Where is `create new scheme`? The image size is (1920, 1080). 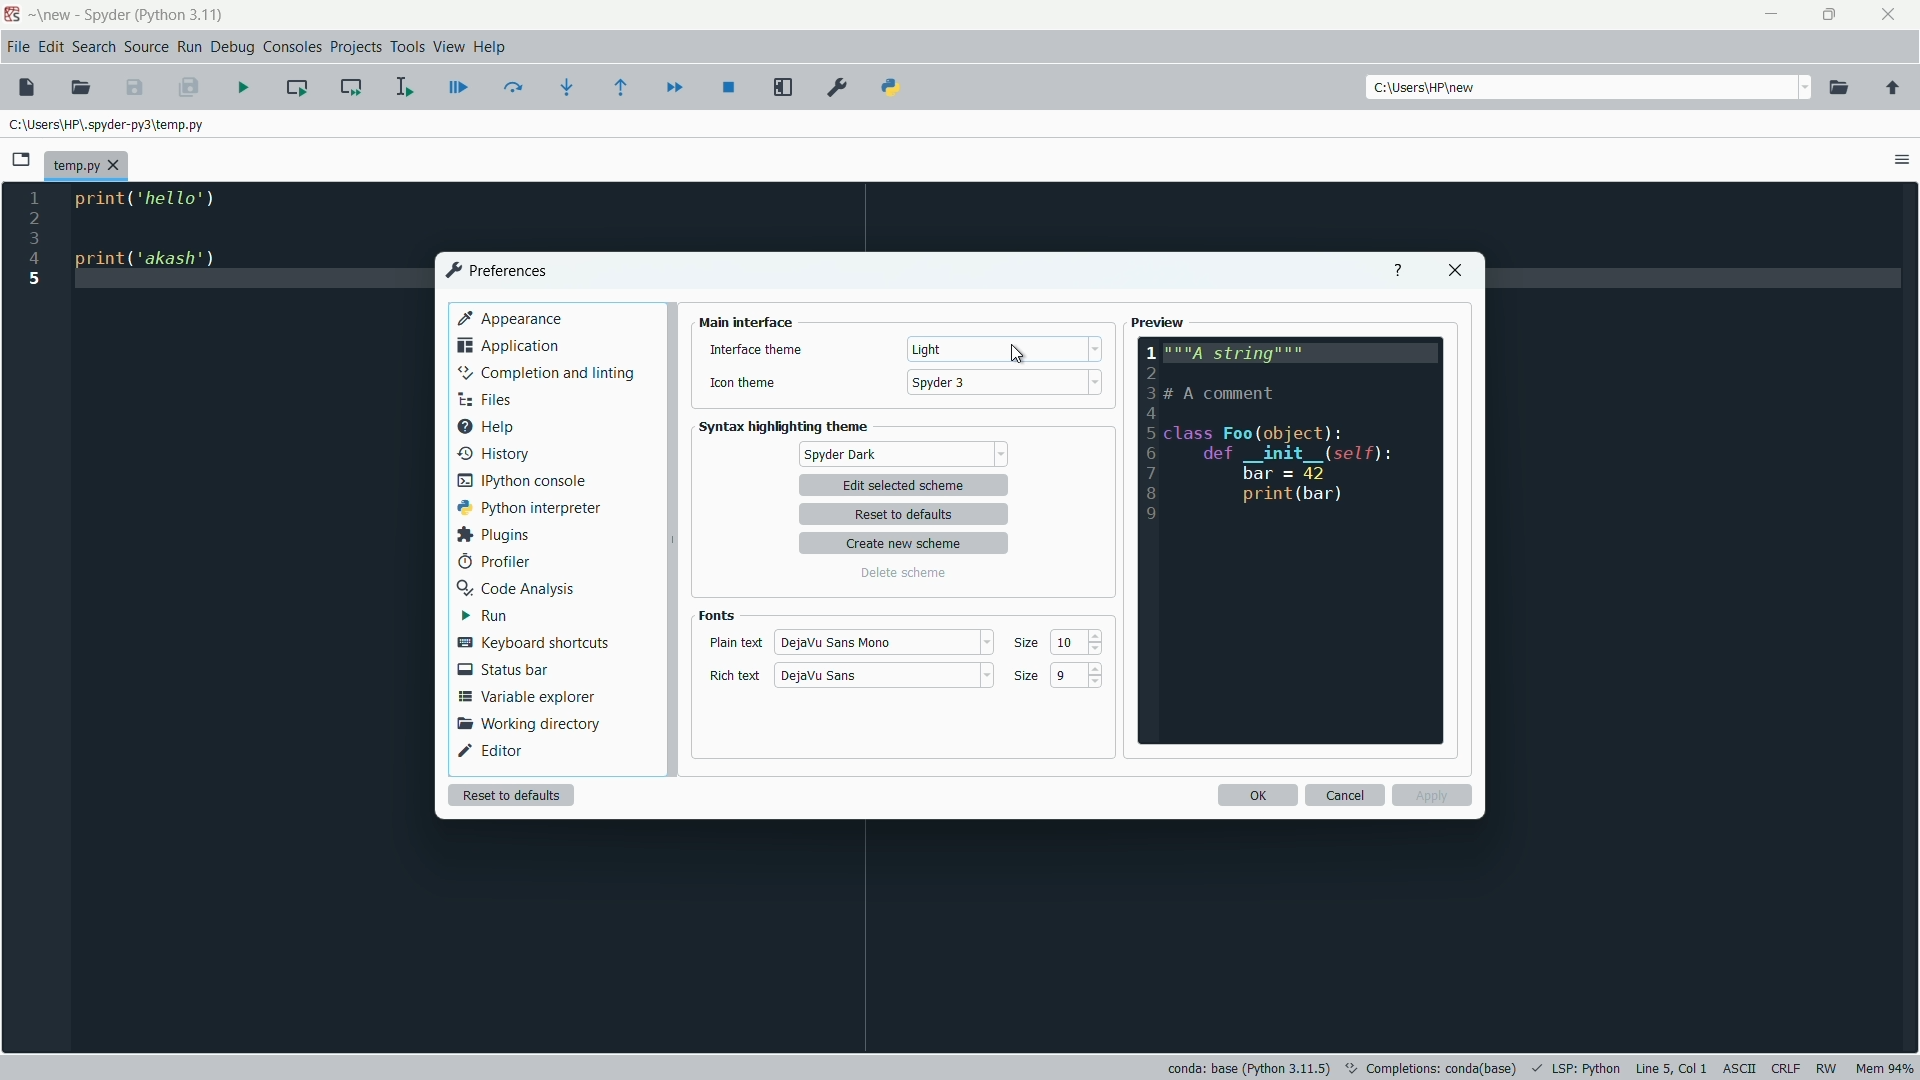 create new scheme is located at coordinates (907, 544).